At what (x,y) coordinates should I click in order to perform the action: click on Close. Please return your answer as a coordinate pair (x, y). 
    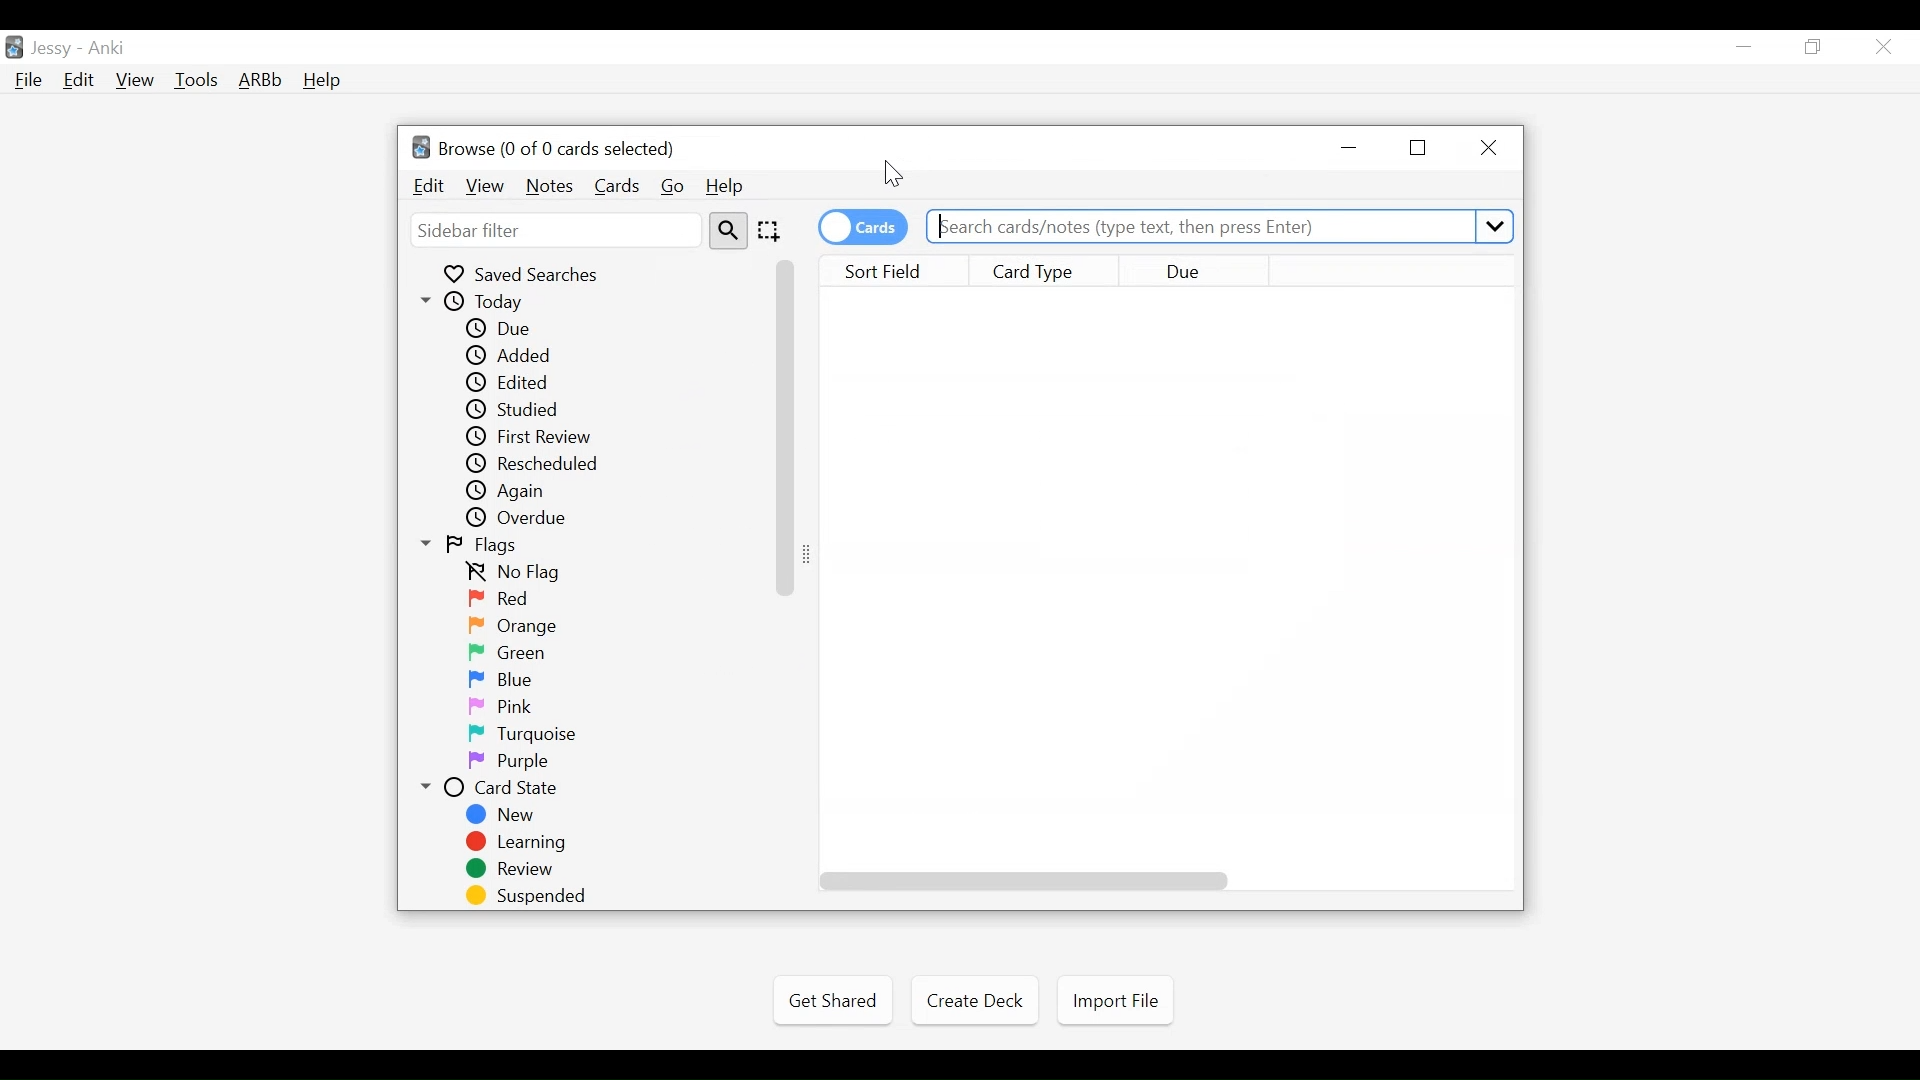
    Looking at the image, I should click on (1881, 46).